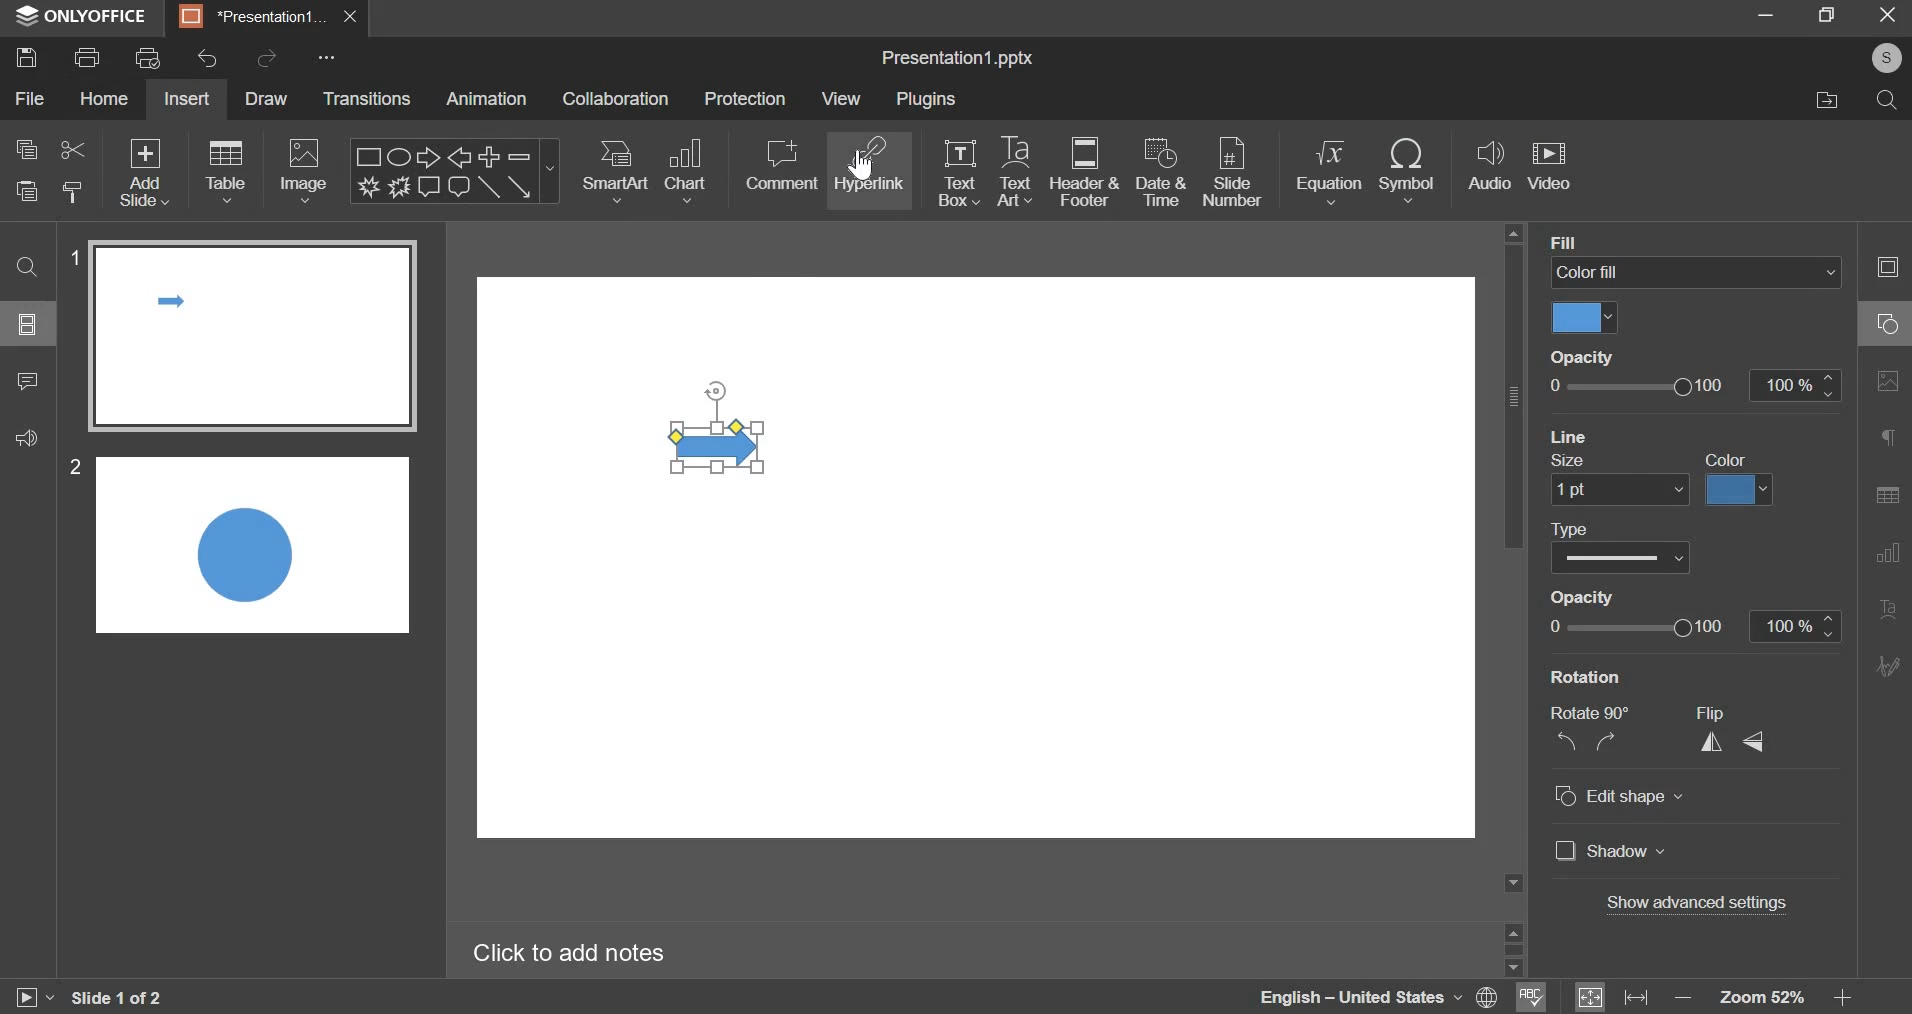  I want to click on set size, so click(1620, 491).